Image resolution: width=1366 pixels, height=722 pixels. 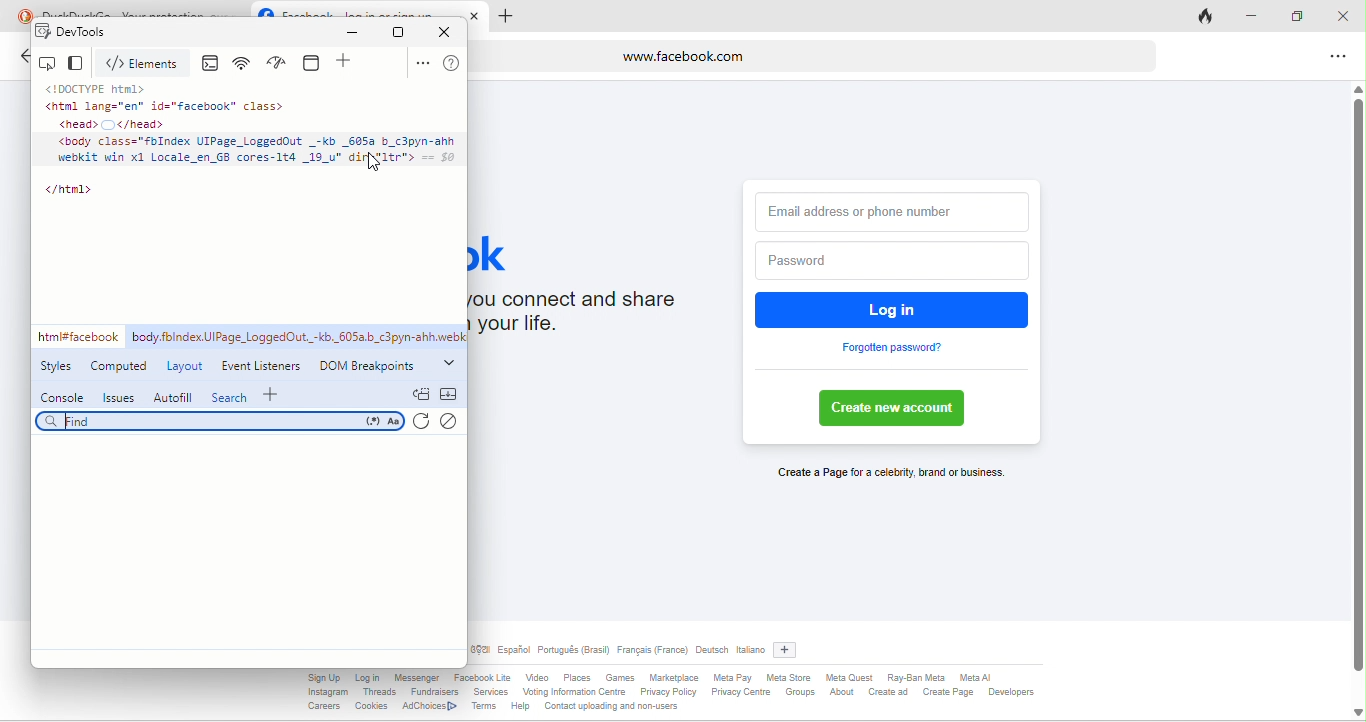 I want to click on close, so click(x=450, y=31).